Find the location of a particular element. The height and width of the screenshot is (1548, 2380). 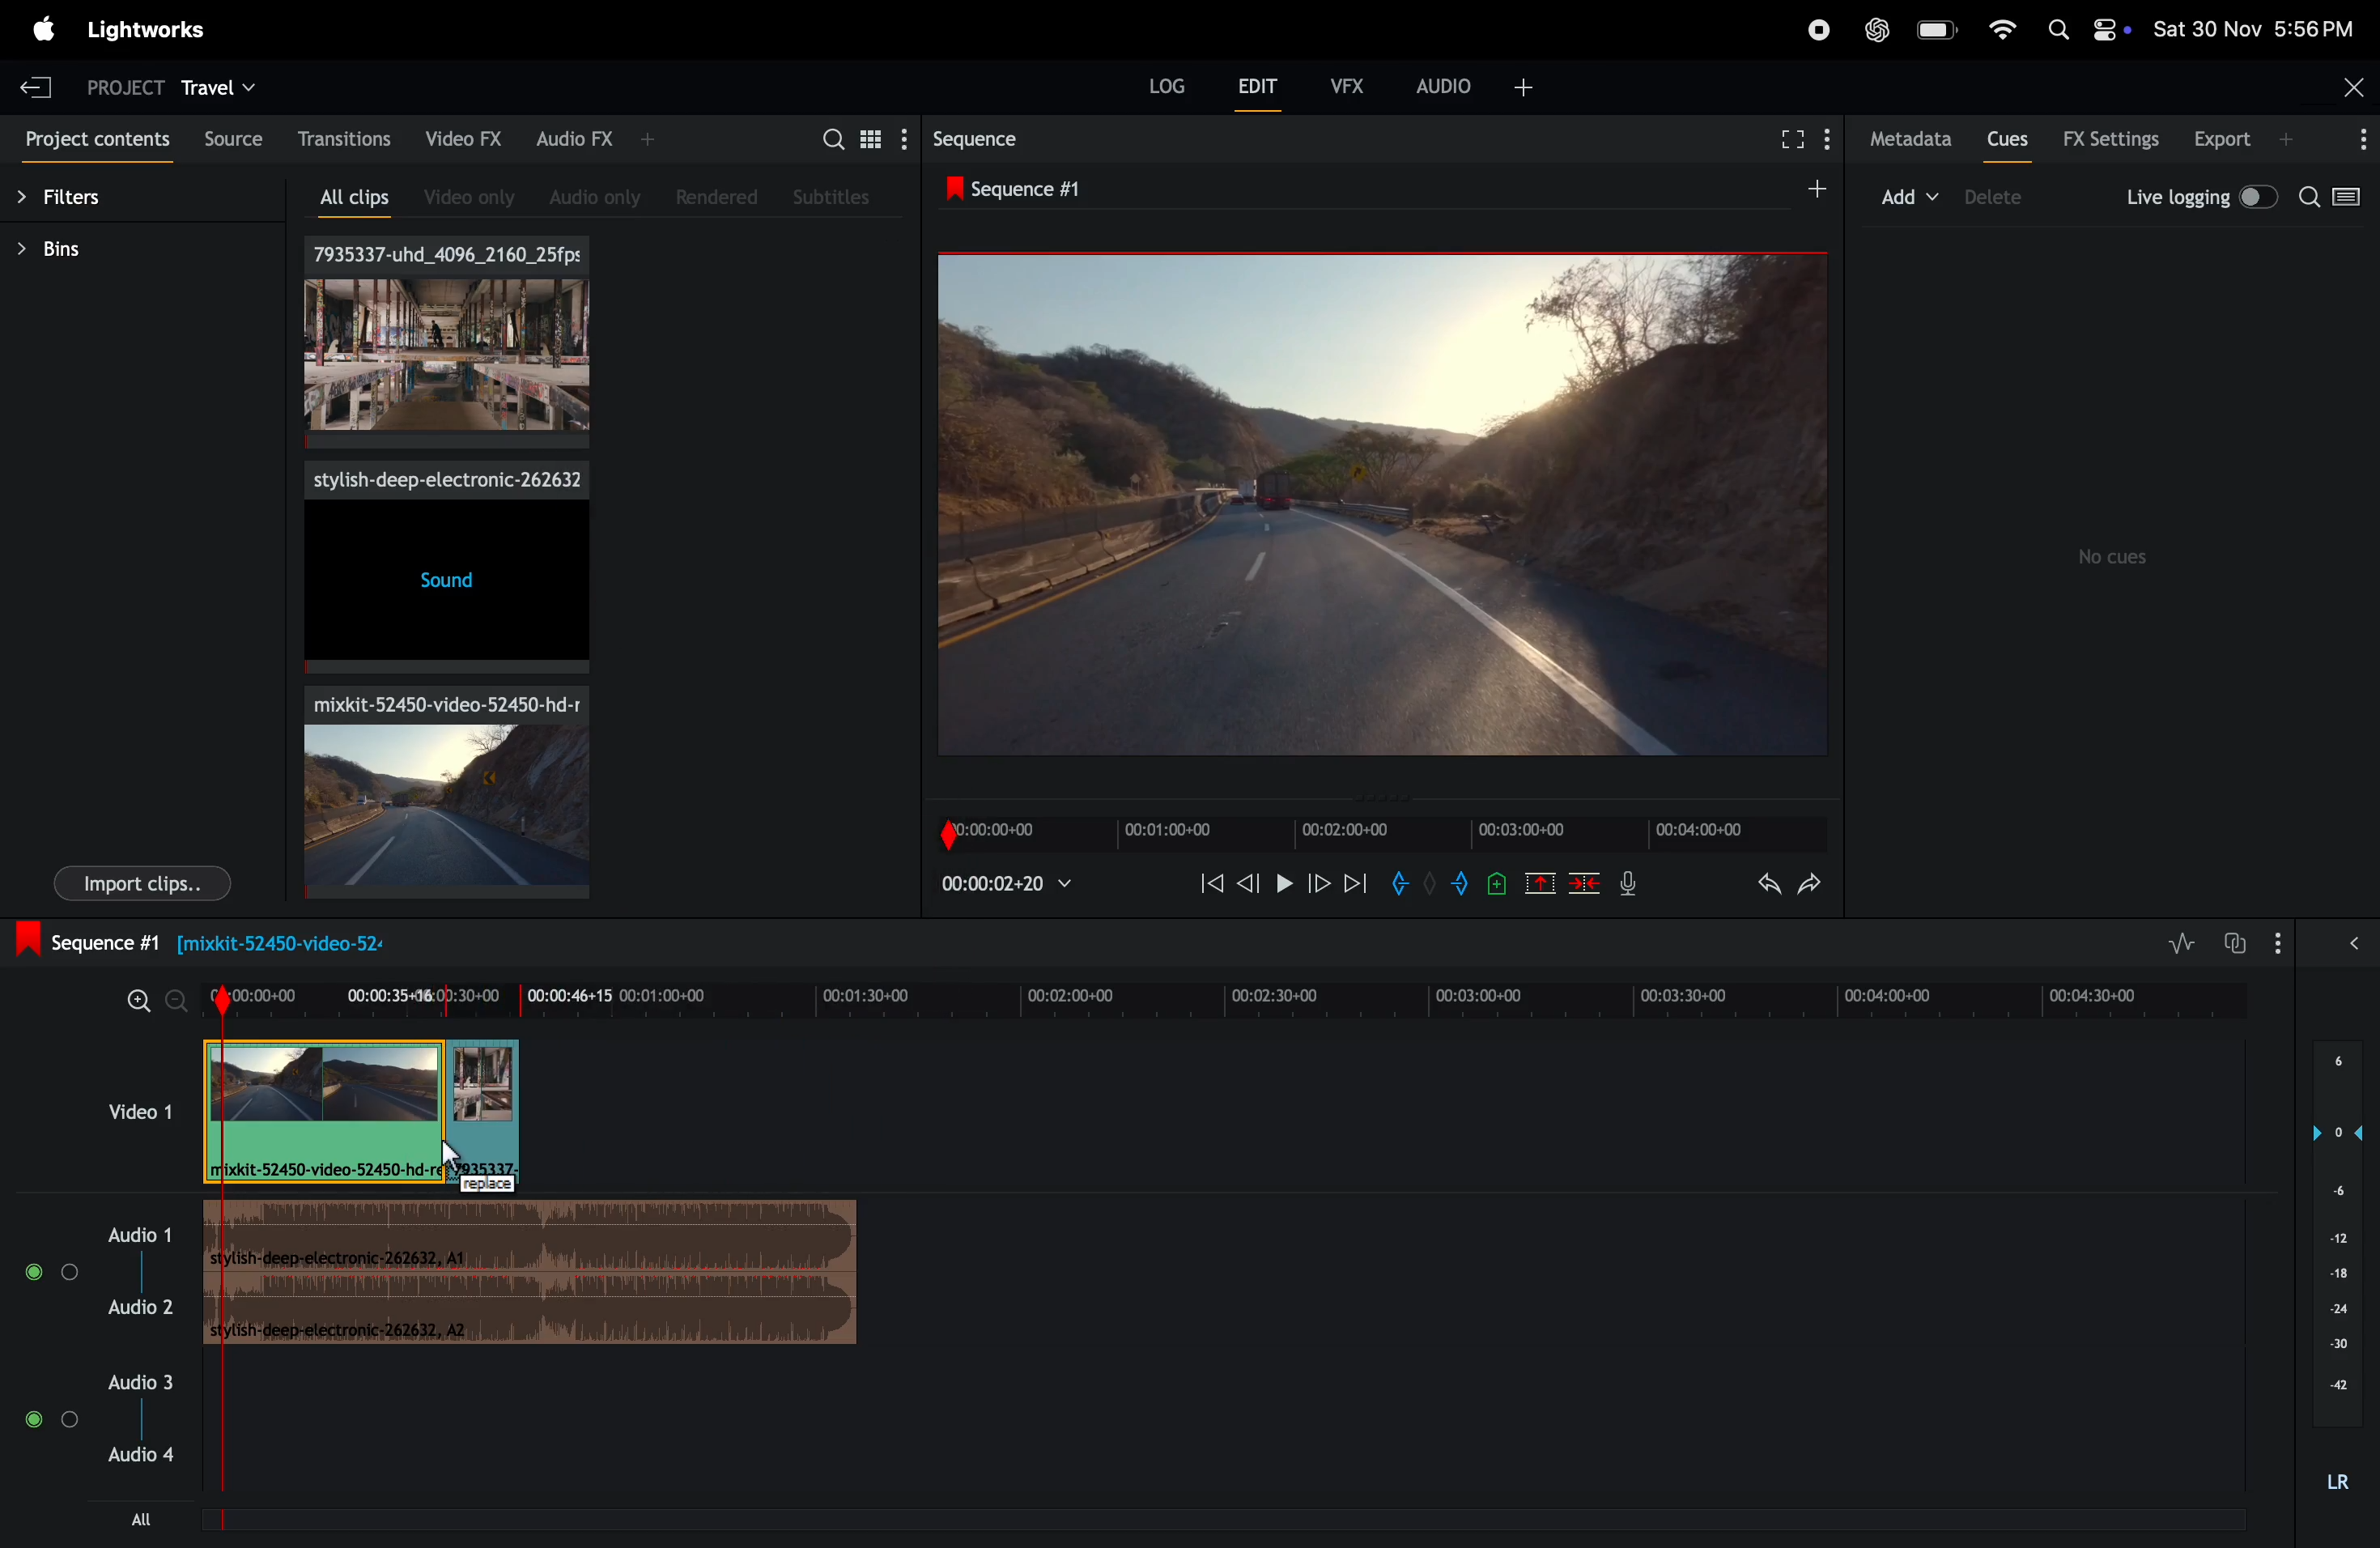

import clips is located at coordinates (142, 885).